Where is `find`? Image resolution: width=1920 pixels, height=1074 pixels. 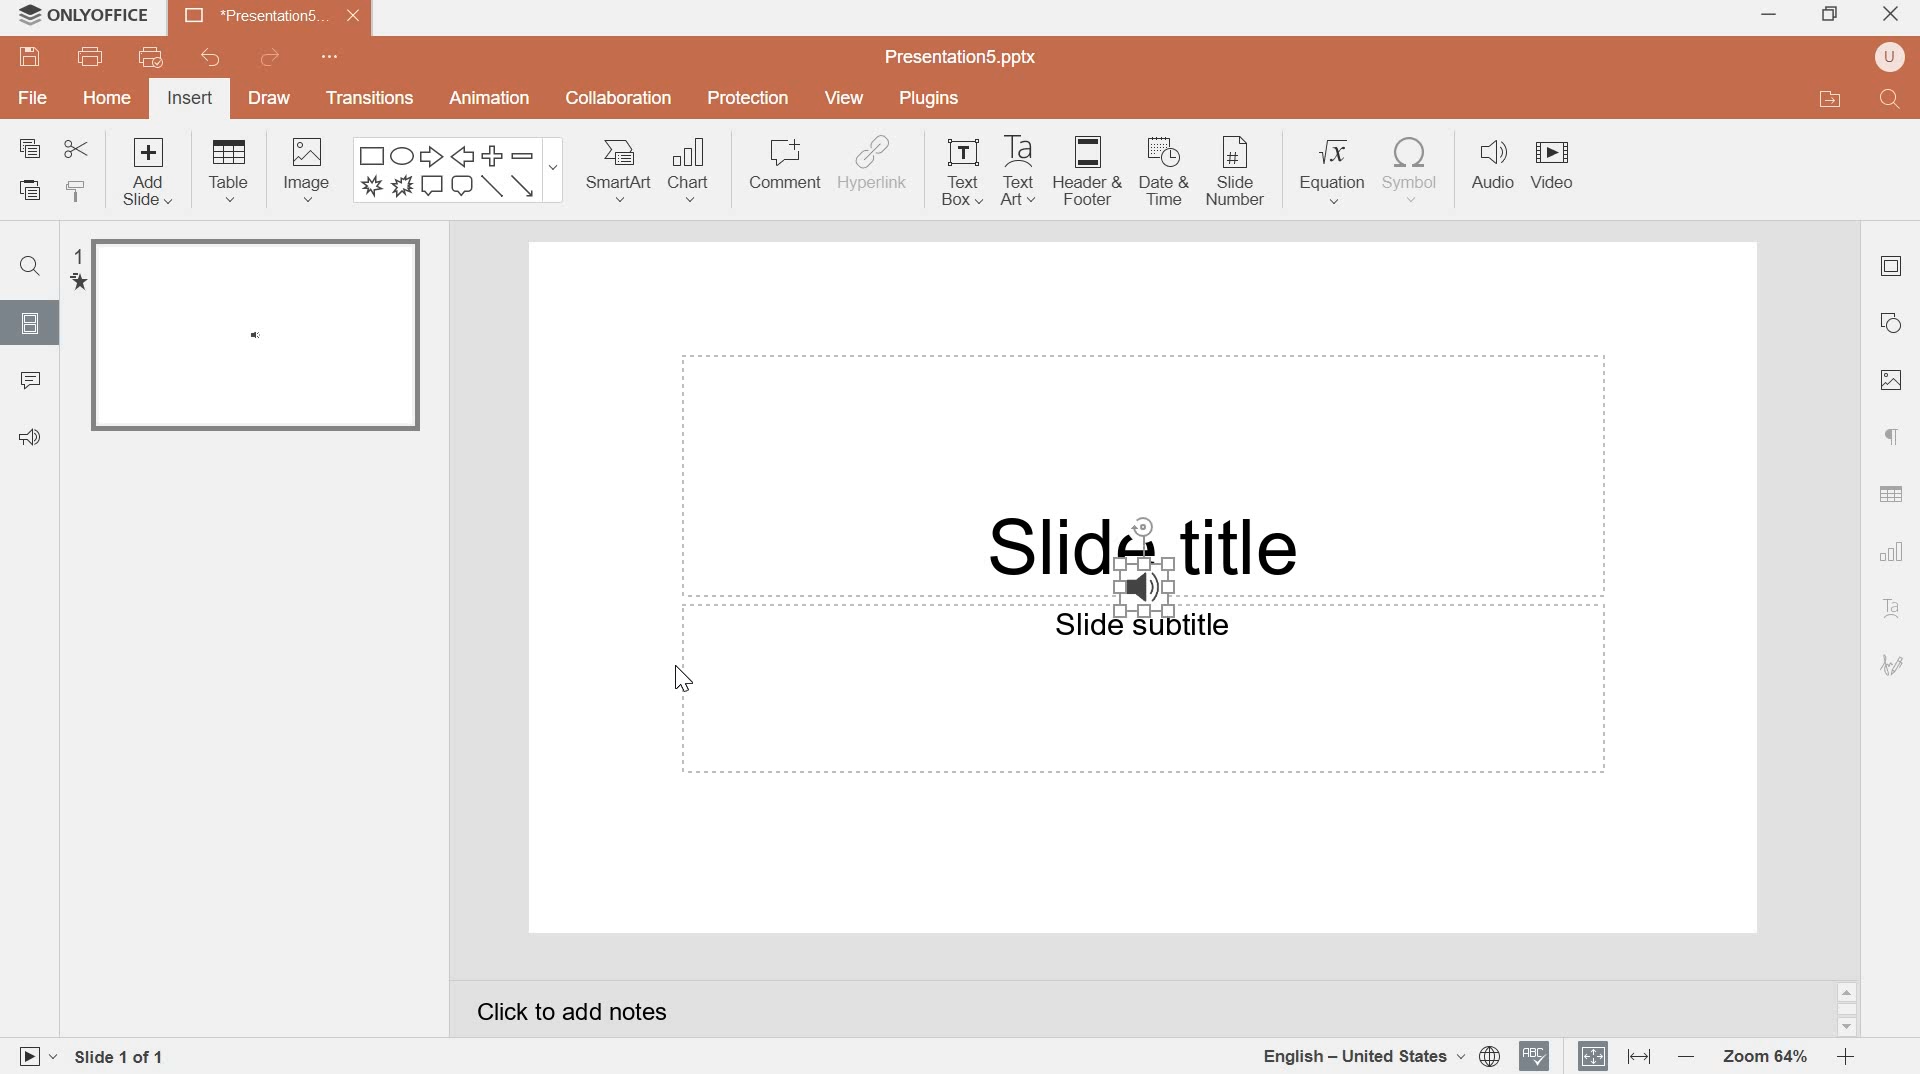 find is located at coordinates (29, 267).